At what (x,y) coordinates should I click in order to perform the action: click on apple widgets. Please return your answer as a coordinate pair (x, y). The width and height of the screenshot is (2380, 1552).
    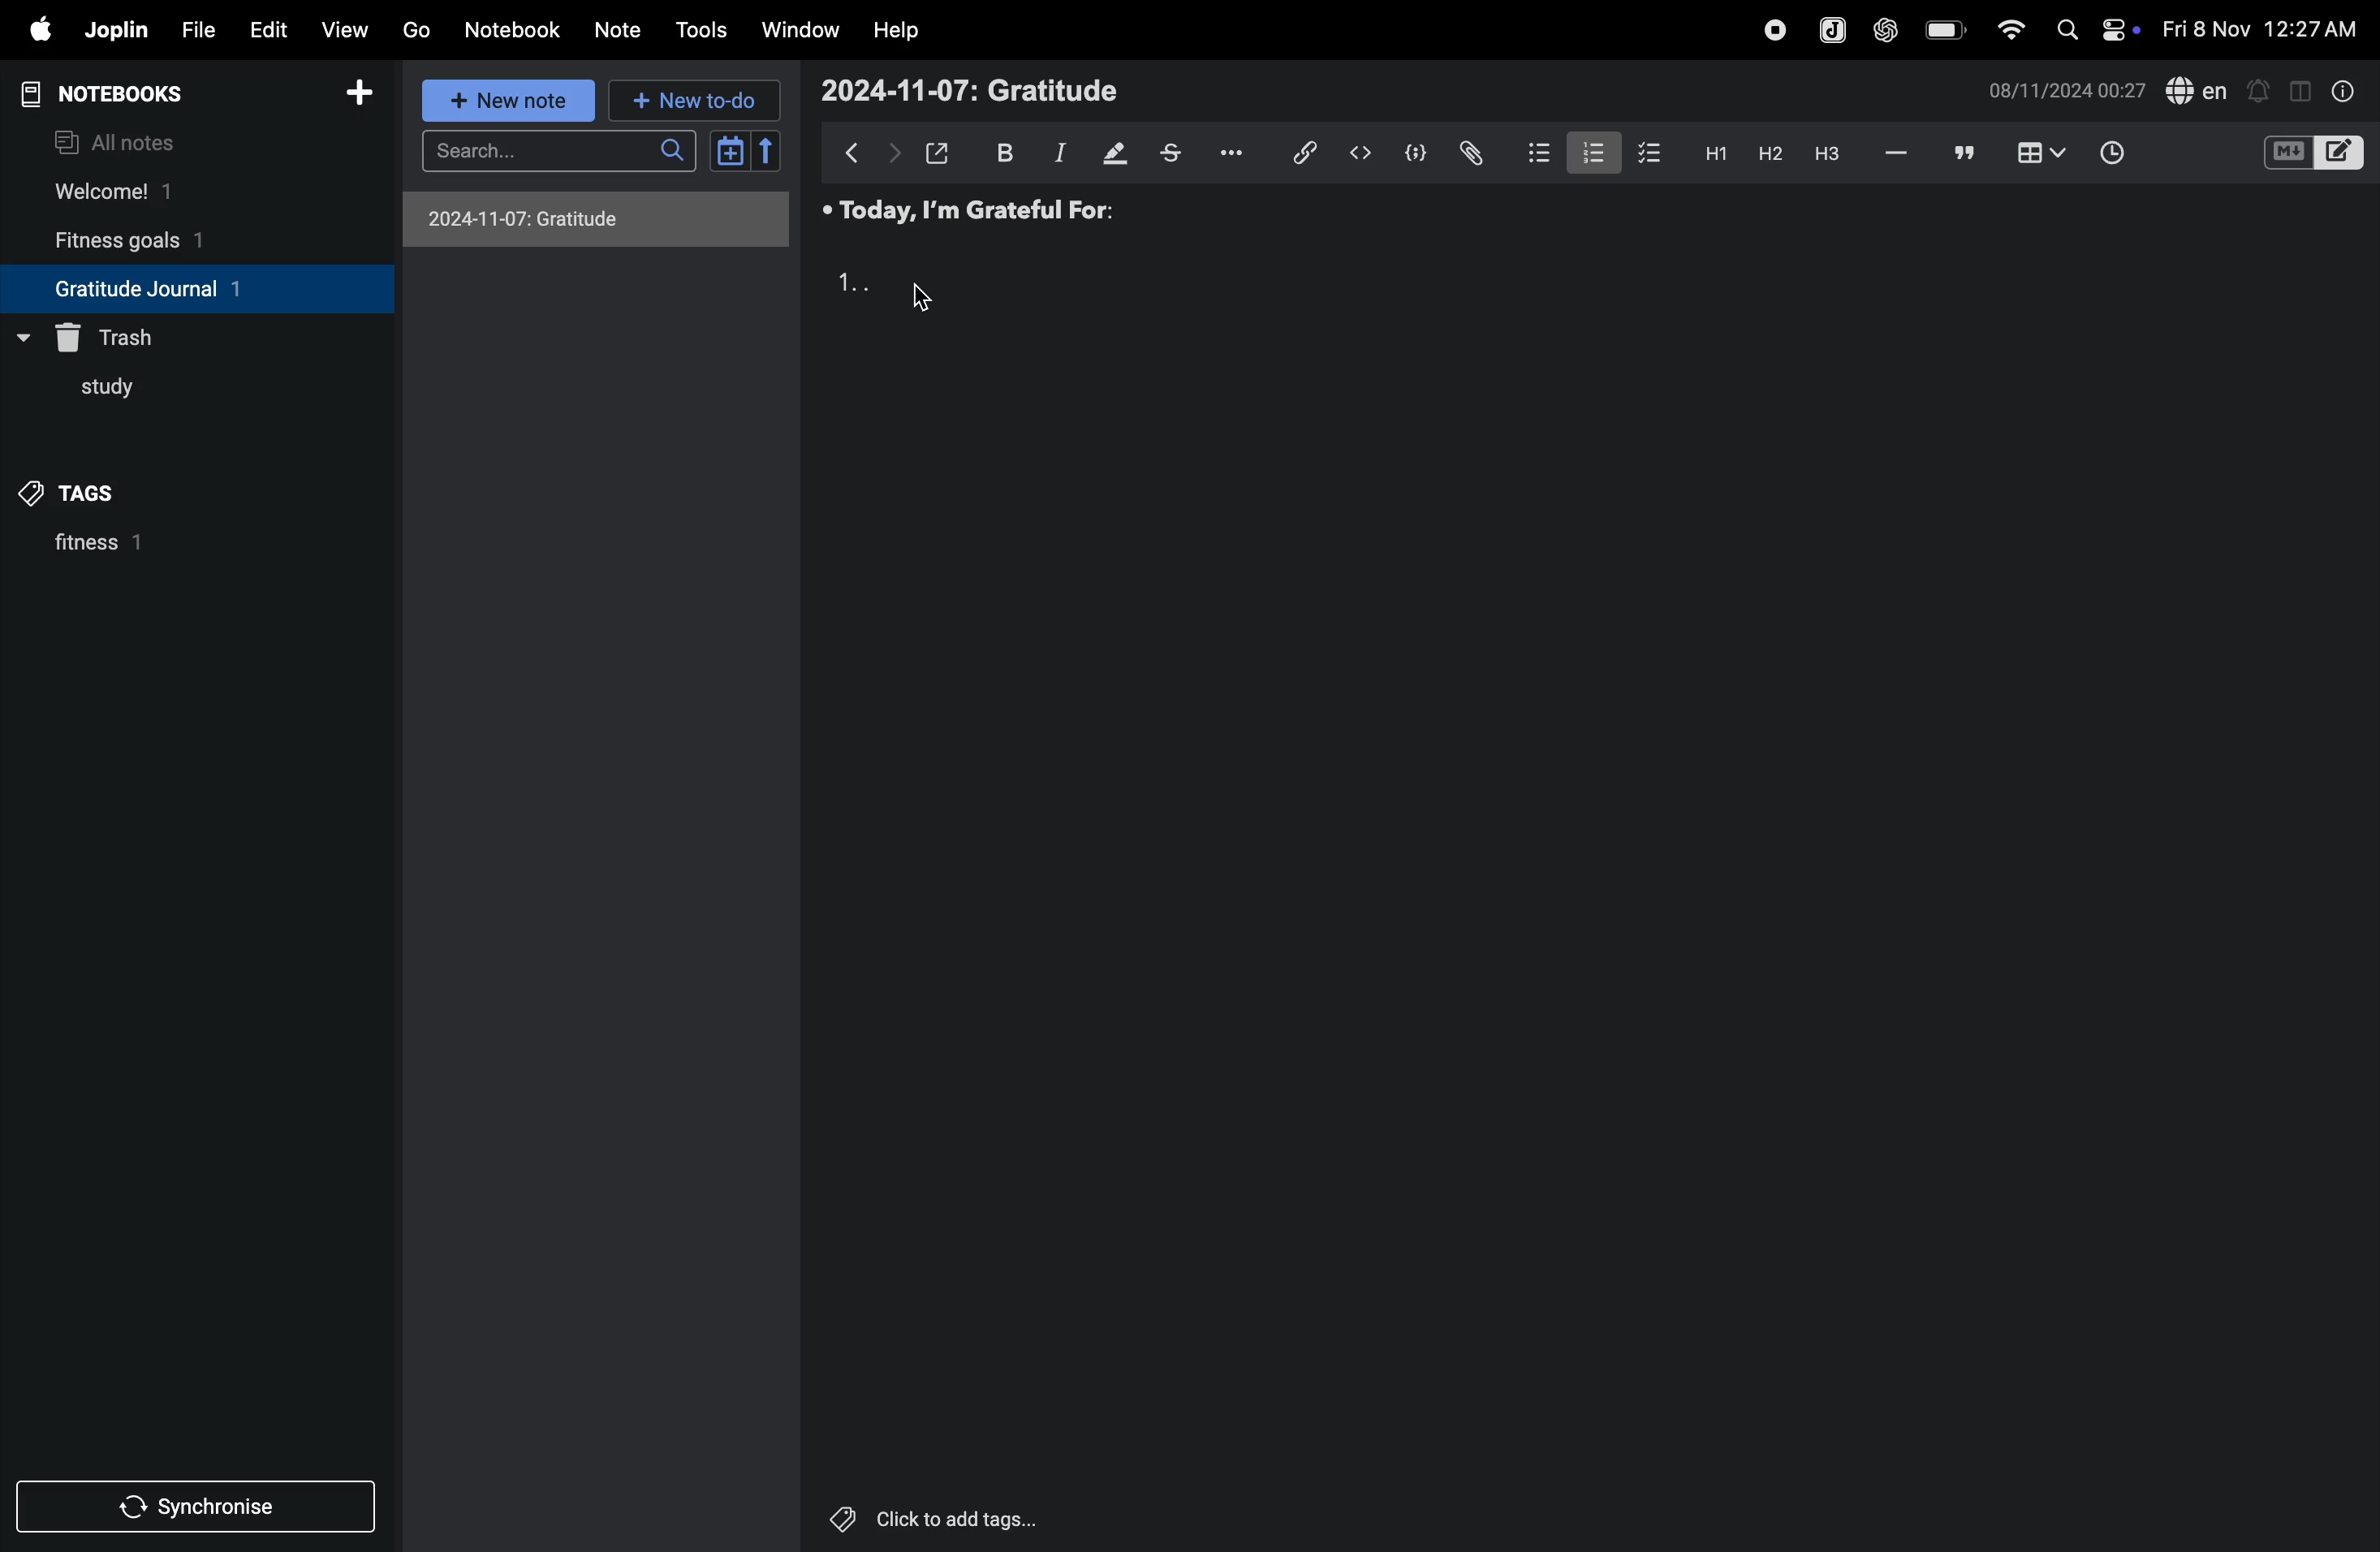
    Looking at the image, I should click on (2096, 30).